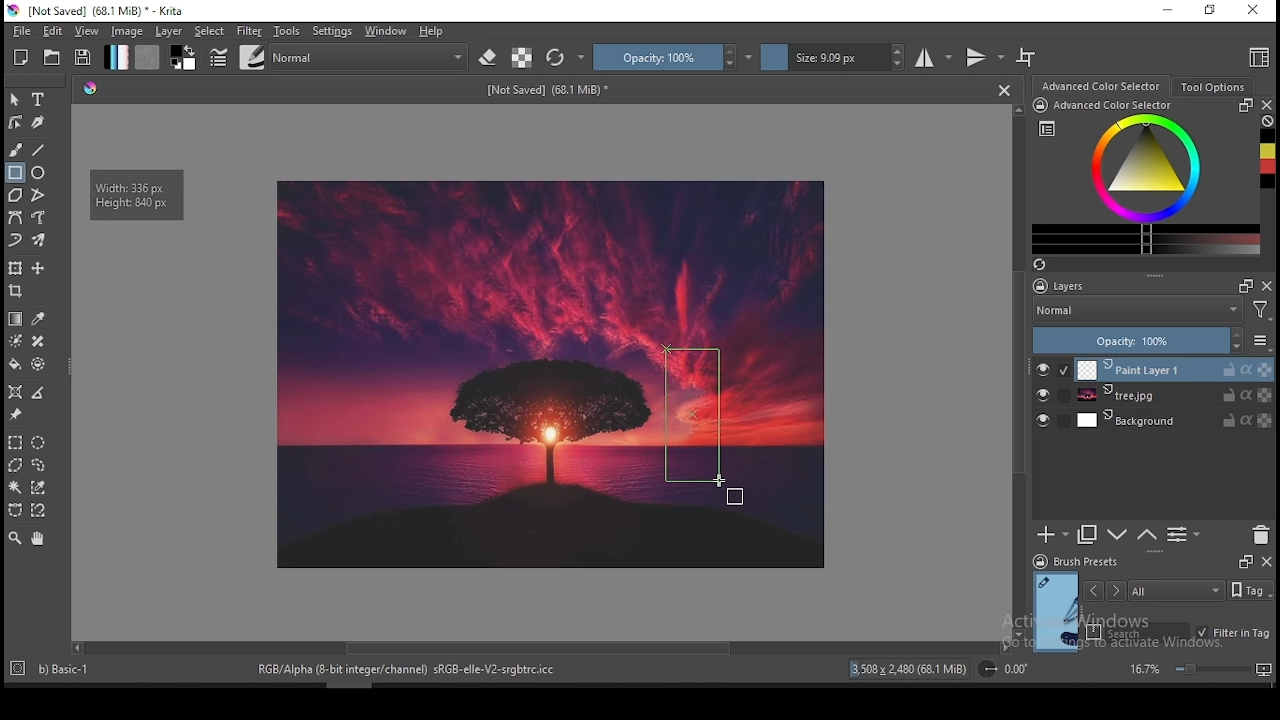  What do you see at coordinates (1209, 11) in the screenshot?
I see `restore` at bounding box center [1209, 11].